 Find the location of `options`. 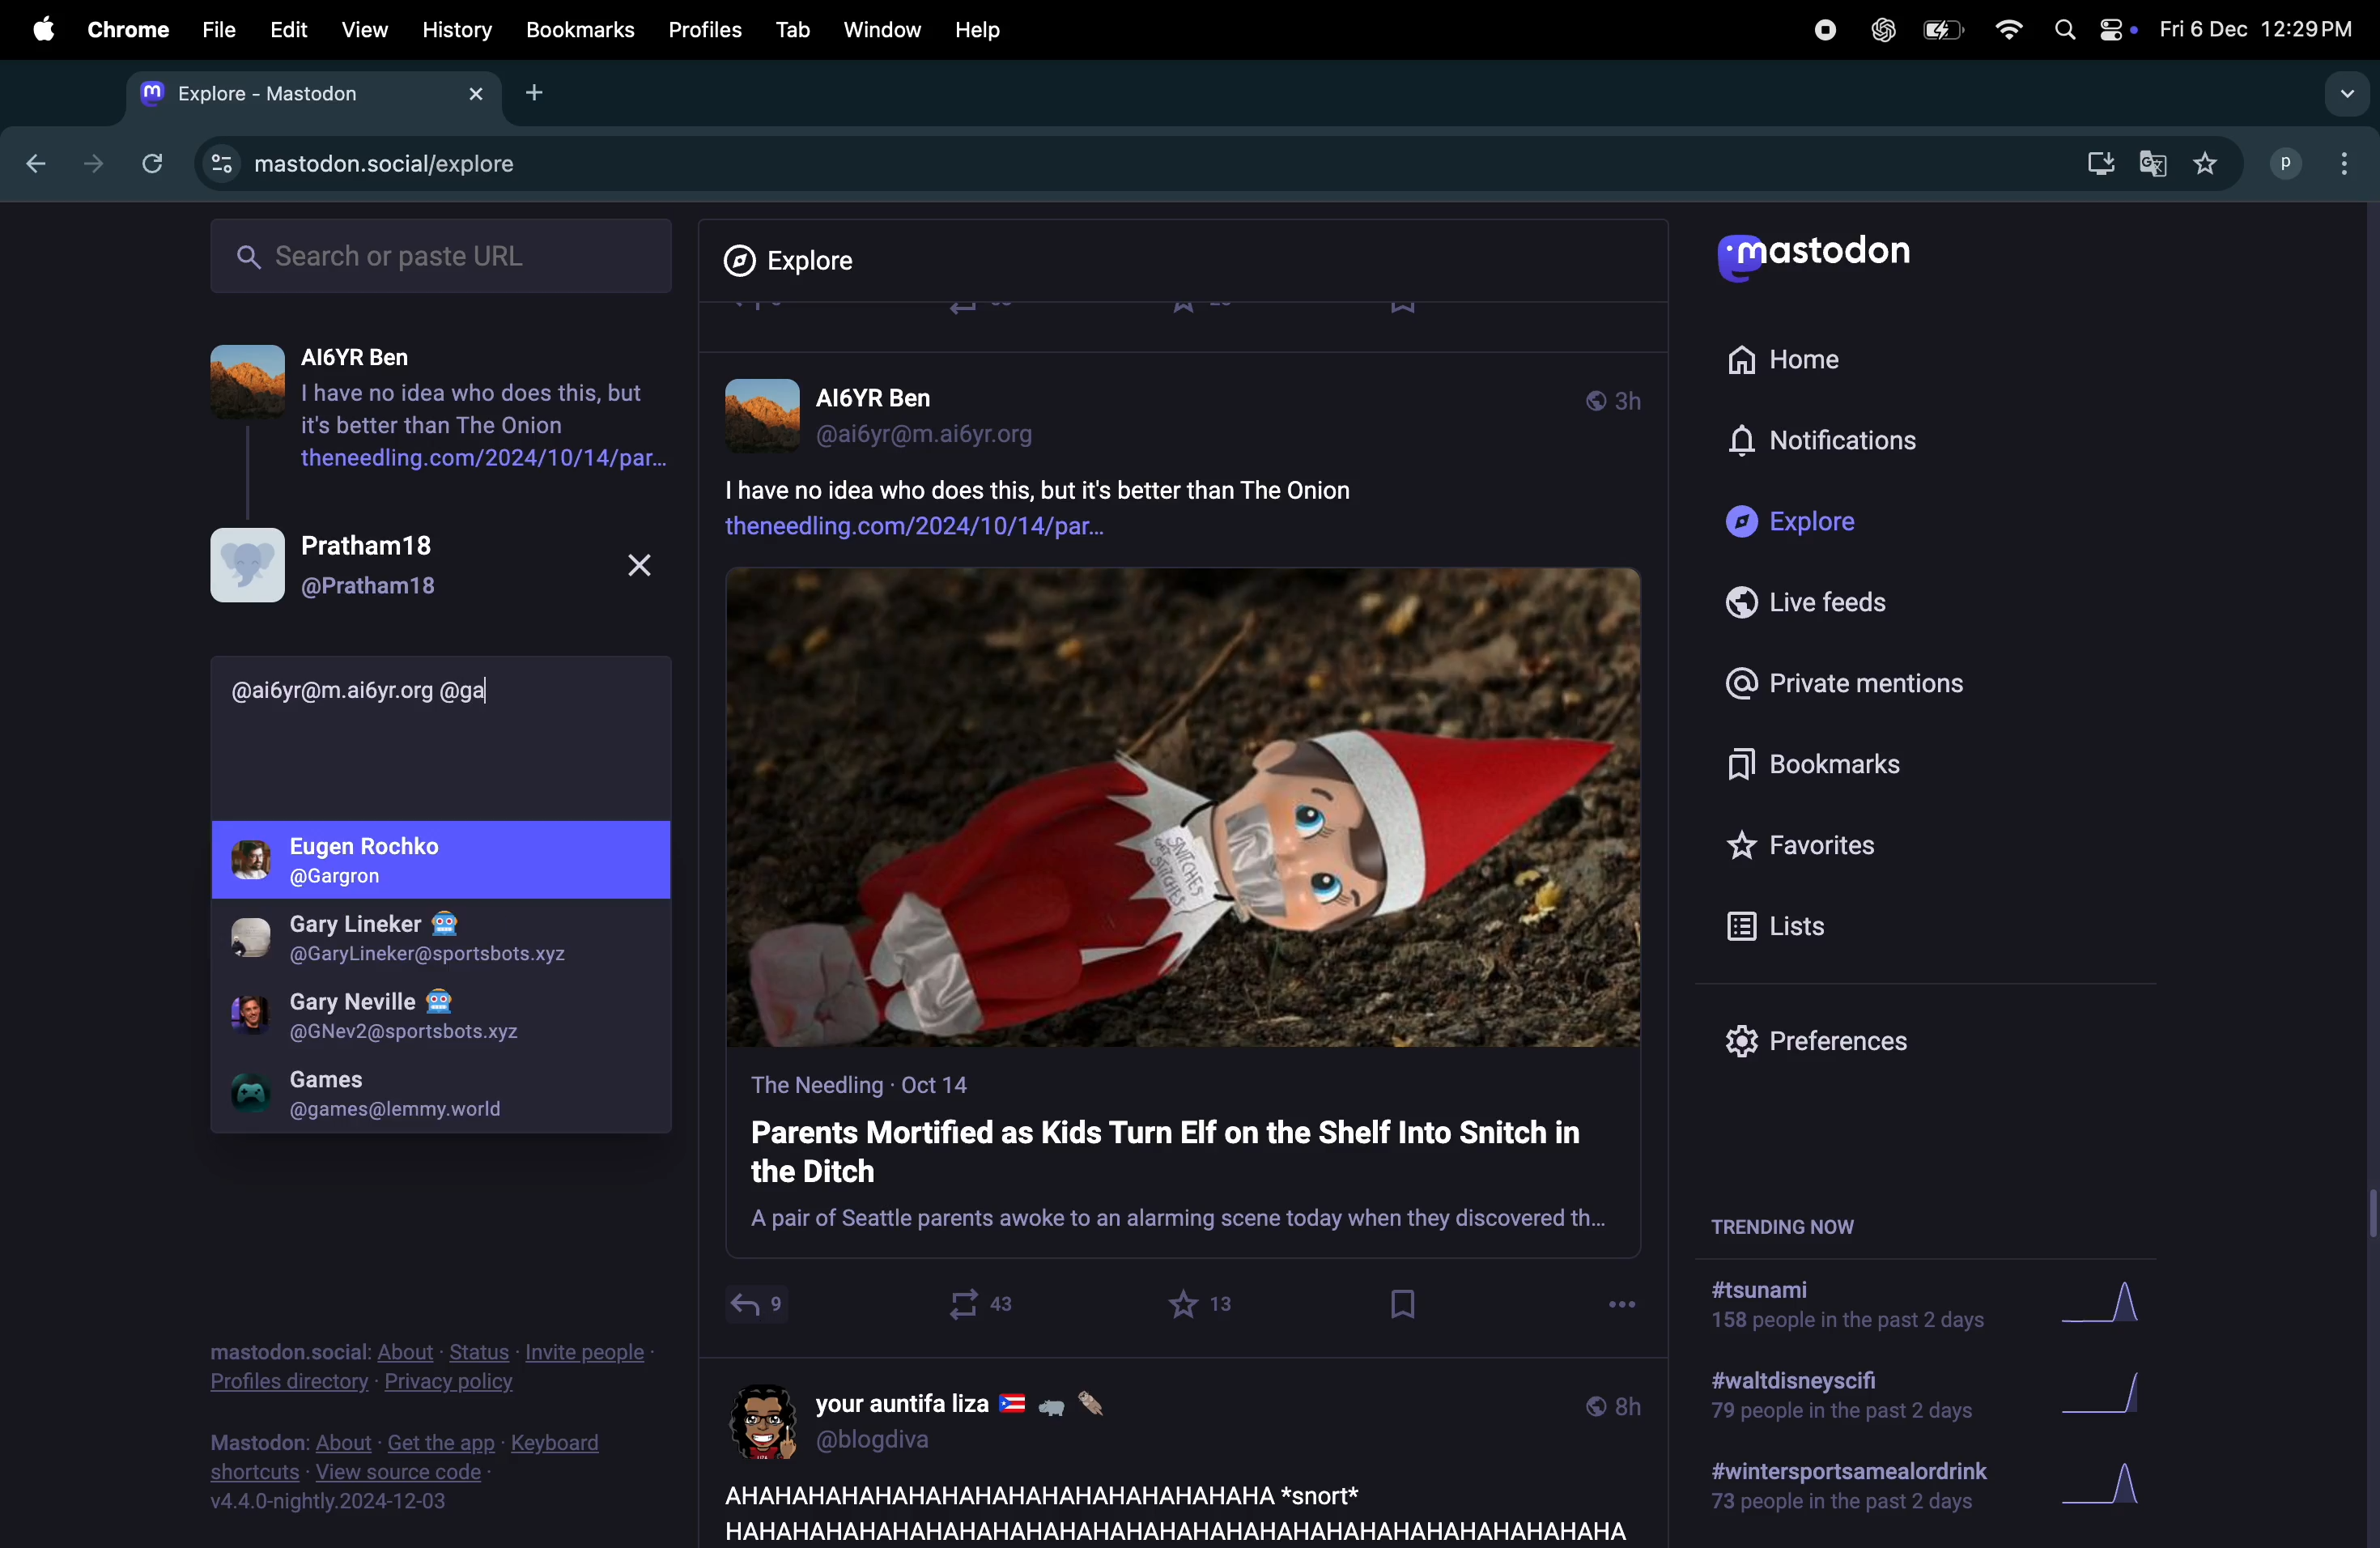

options is located at coordinates (1622, 1299).